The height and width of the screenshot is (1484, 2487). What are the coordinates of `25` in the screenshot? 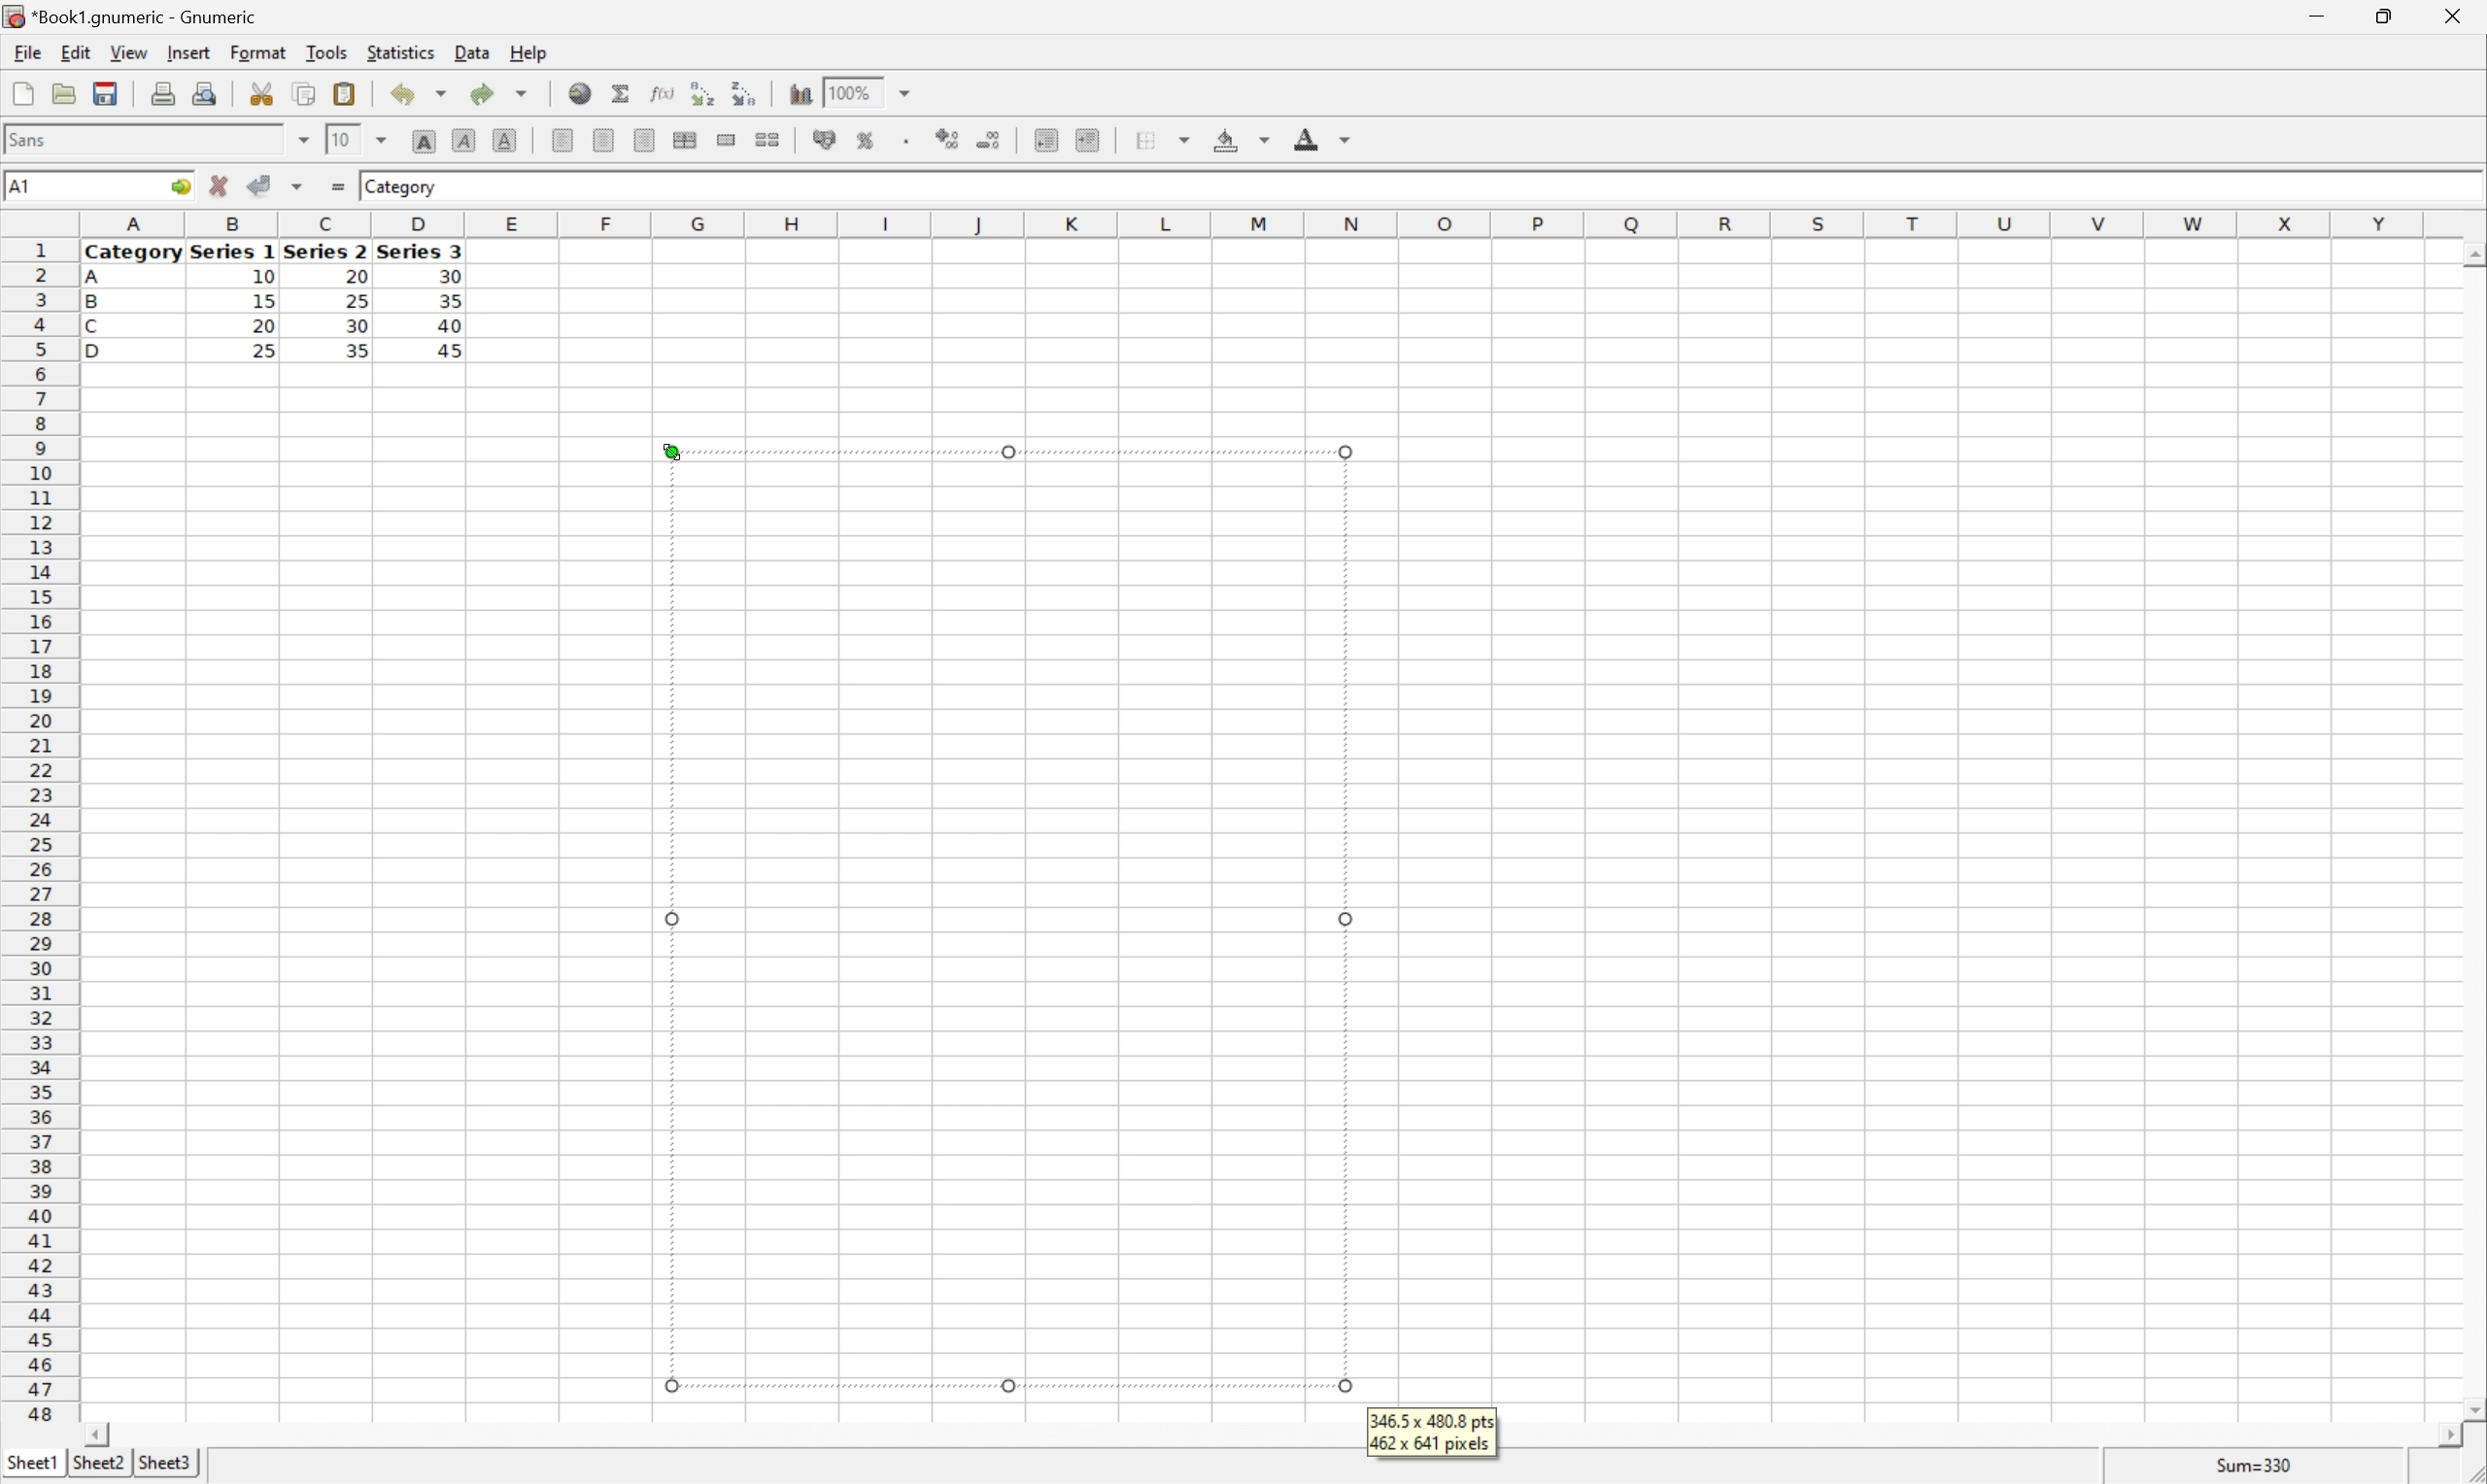 It's located at (358, 301).